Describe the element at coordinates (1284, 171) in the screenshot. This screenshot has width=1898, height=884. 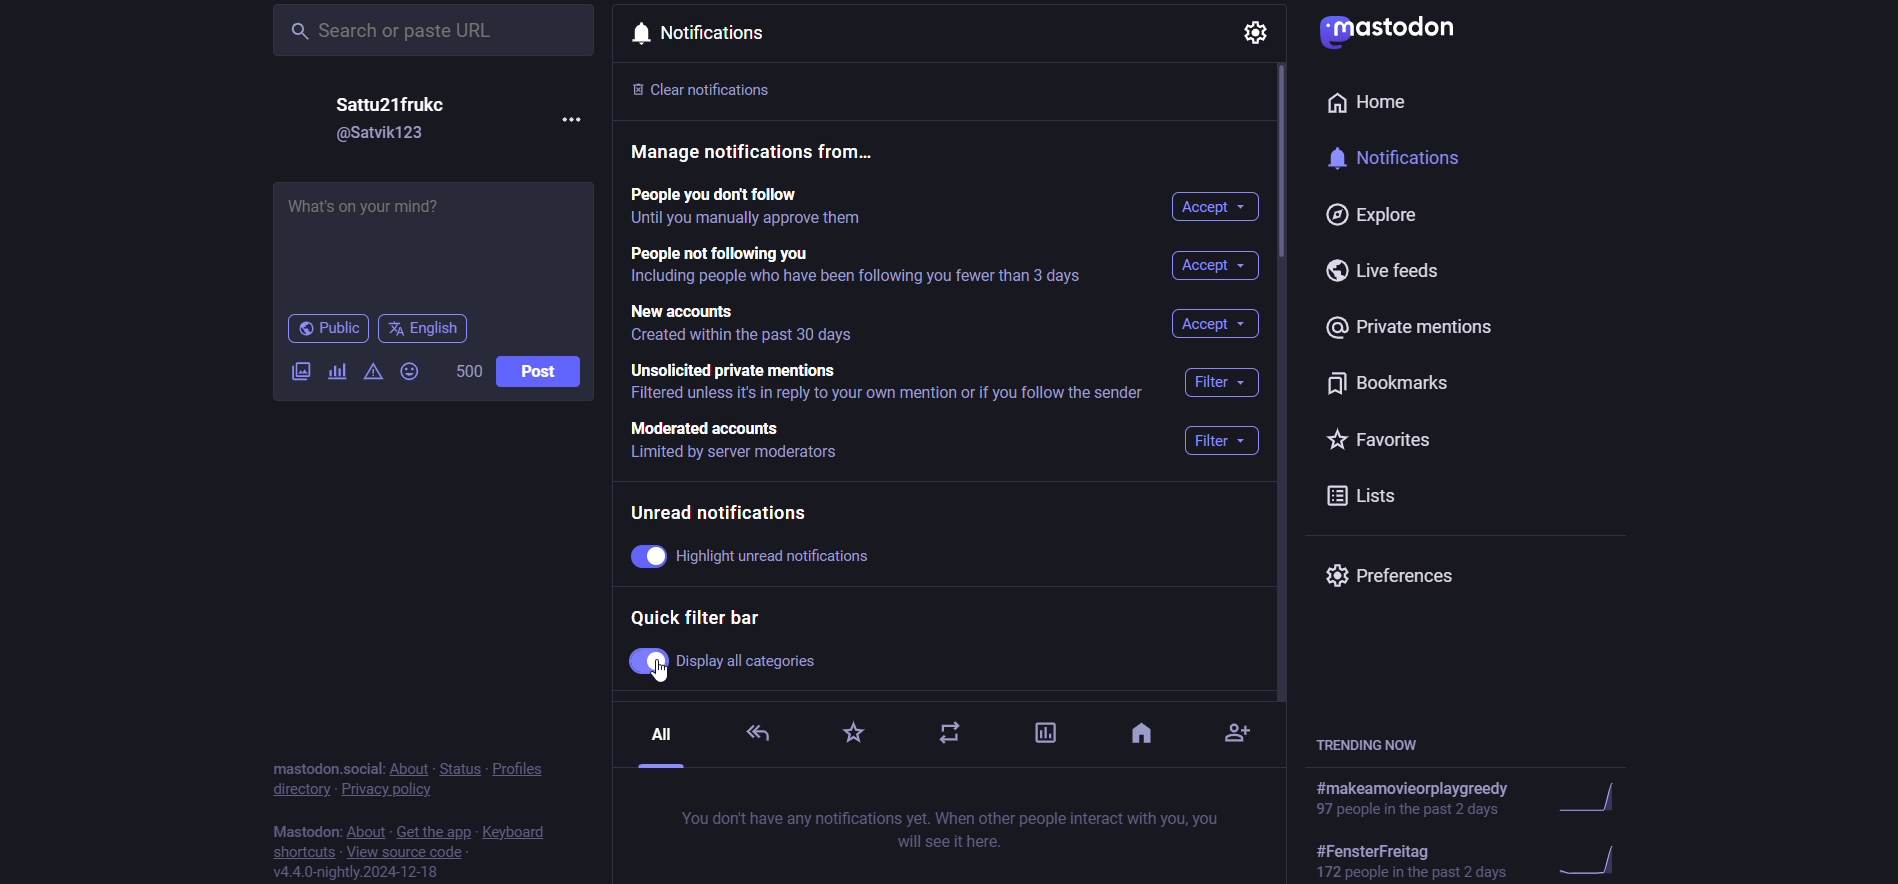
I see `scroll bar` at that location.